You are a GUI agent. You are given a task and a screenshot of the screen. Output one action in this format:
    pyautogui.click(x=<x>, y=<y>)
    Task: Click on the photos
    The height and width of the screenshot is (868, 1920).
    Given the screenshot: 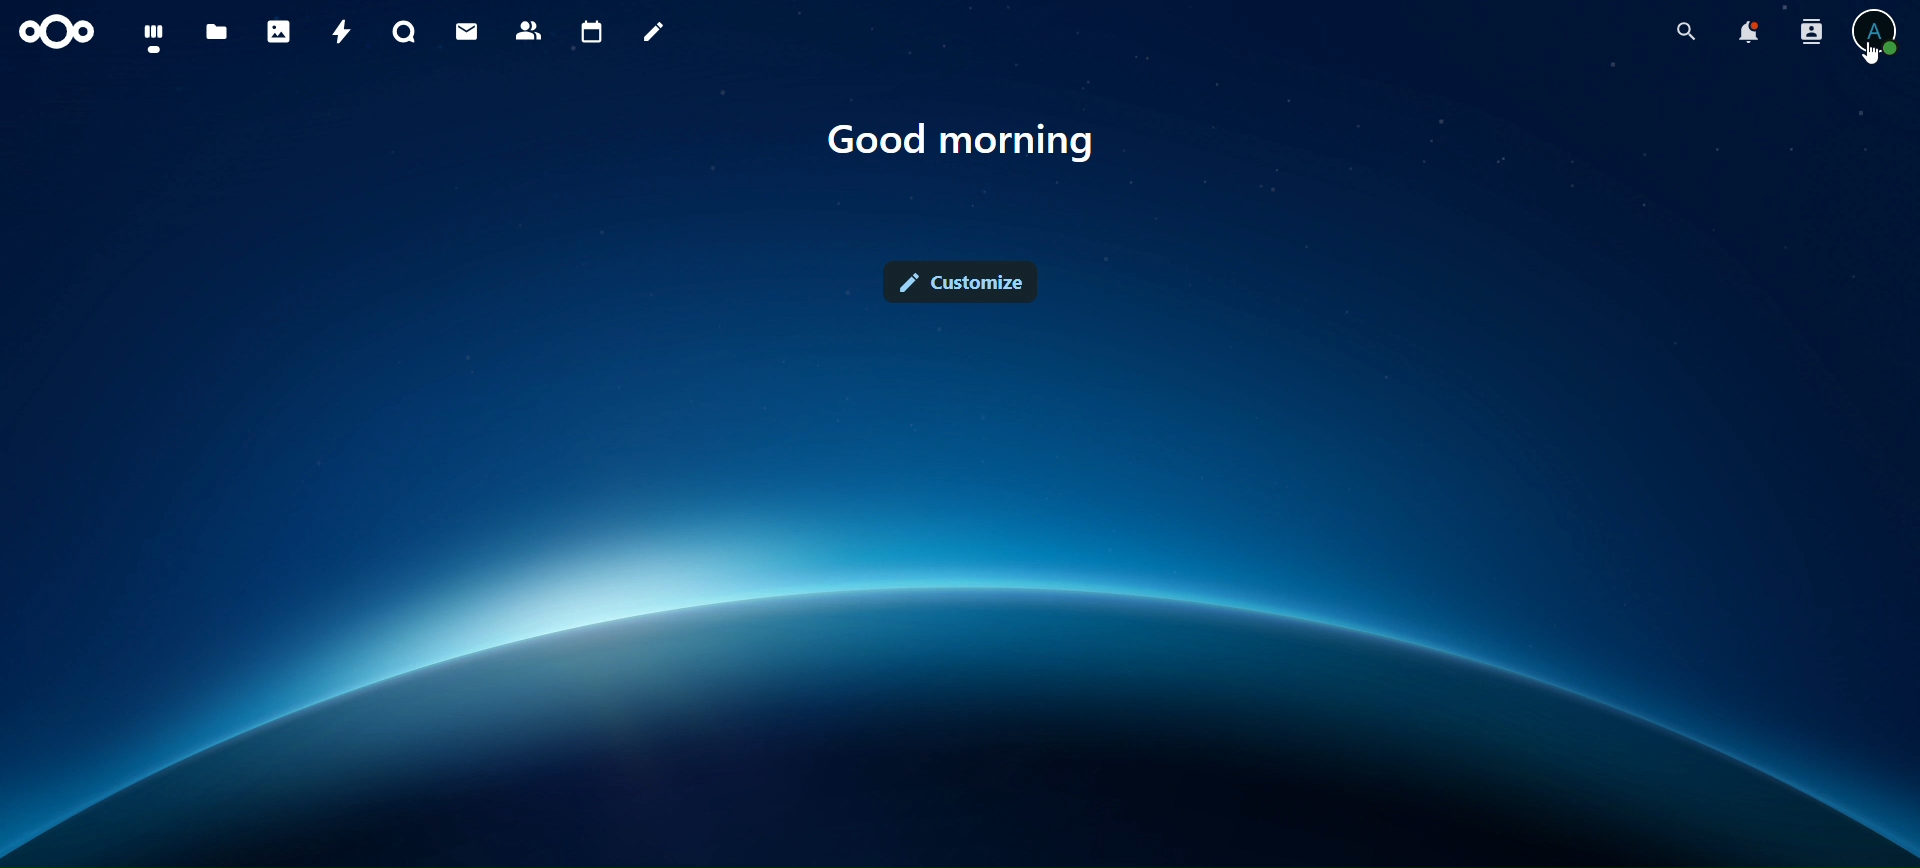 What is the action you would take?
    pyautogui.click(x=278, y=31)
    